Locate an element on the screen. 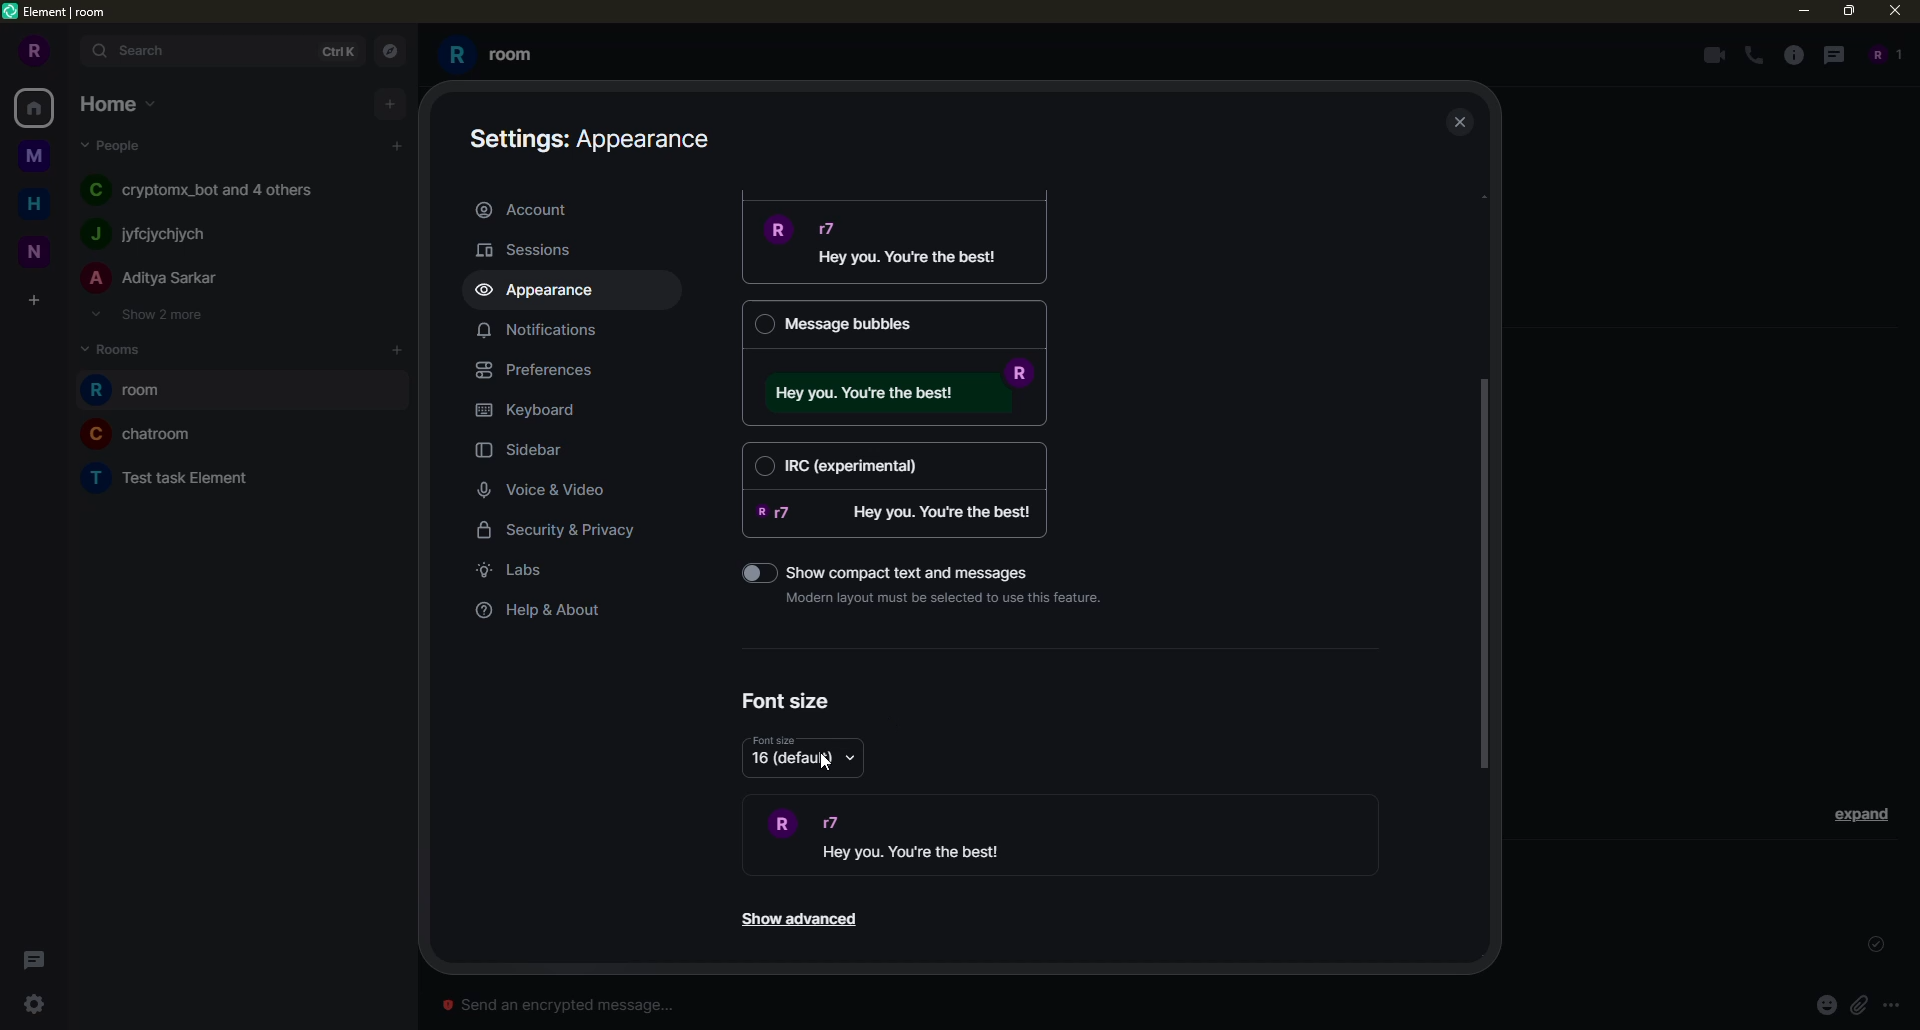 The width and height of the screenshot is (1920, 1030). message is located at coordinates (900, 246).